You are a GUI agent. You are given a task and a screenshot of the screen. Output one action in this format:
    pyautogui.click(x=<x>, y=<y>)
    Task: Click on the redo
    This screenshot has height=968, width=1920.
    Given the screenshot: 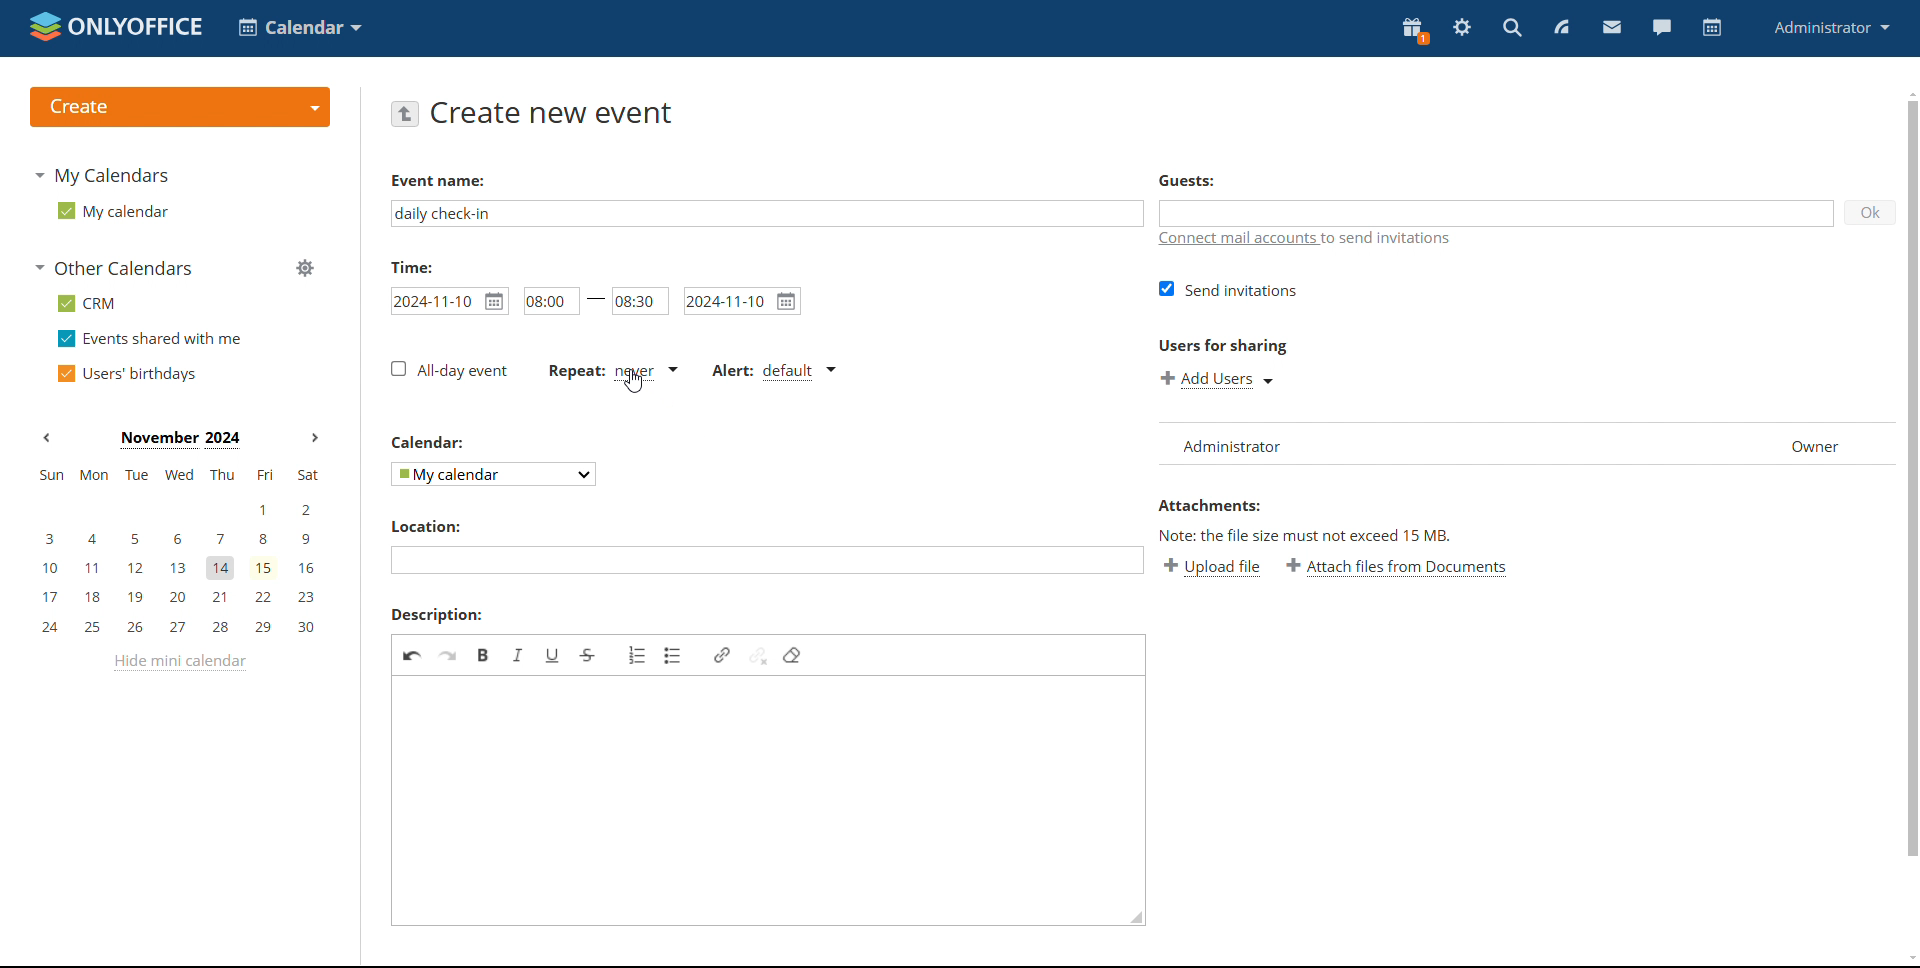 What is the action you would take?
    pyautogui.click(x=449, y=655)
    